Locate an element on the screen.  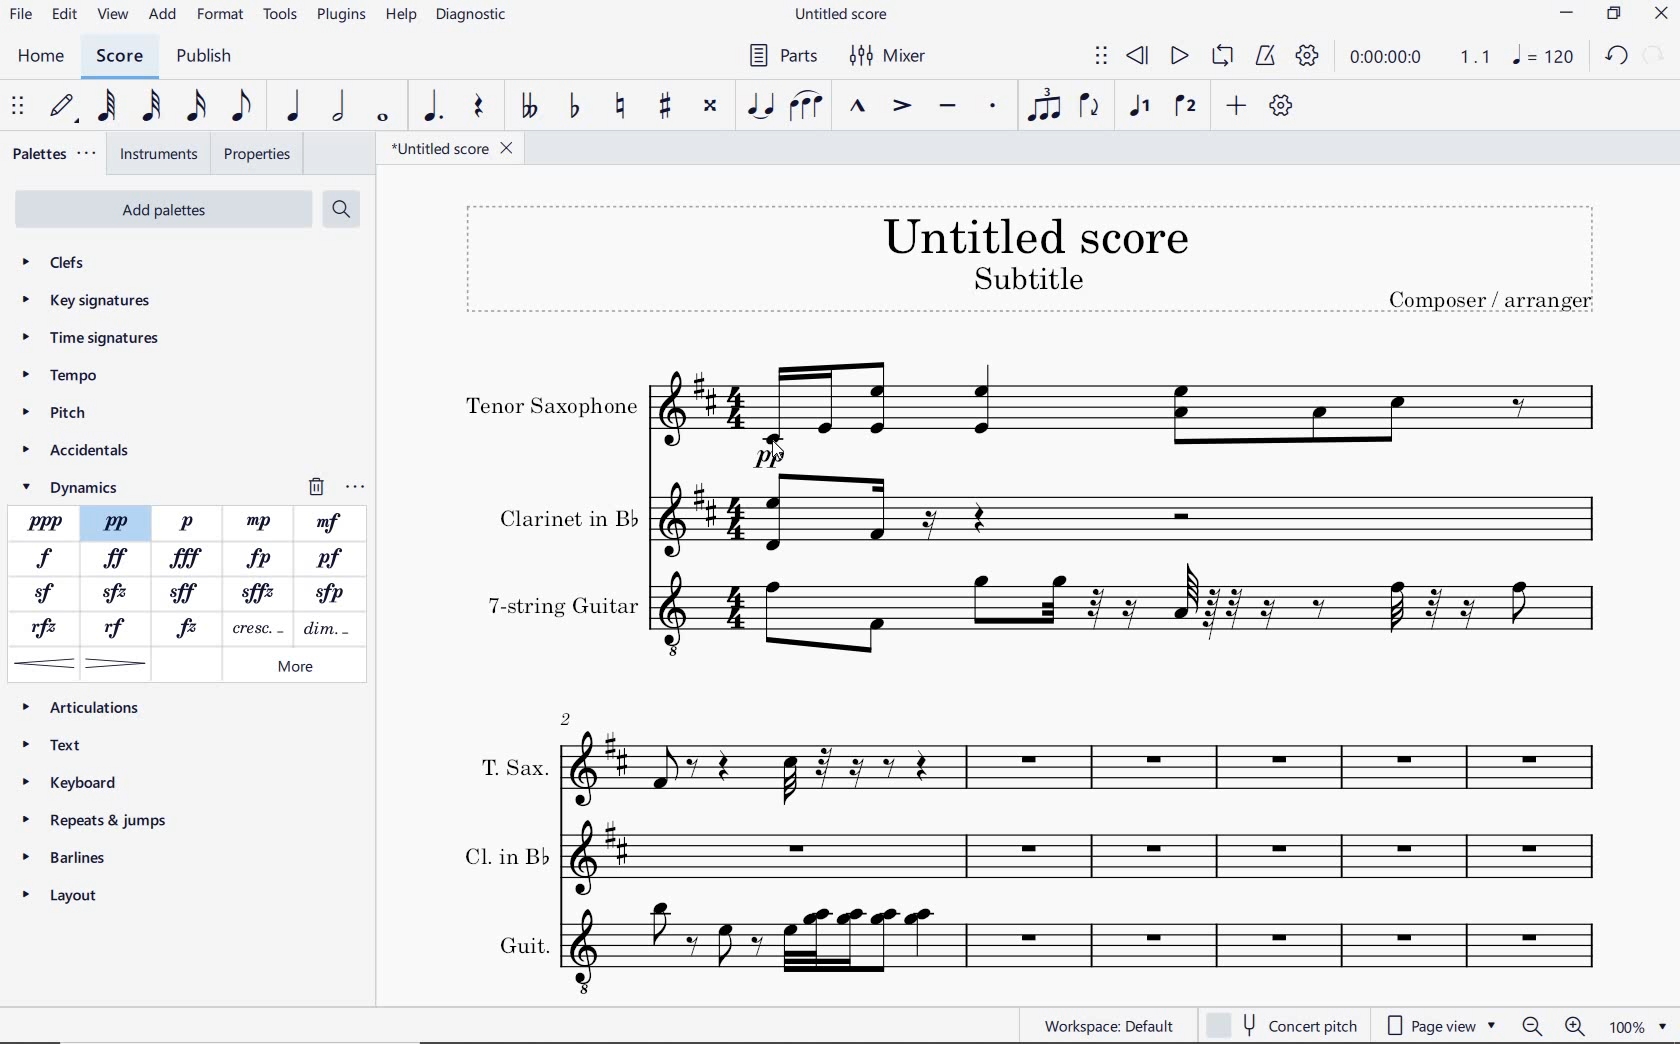
DECRESENDO LINE is located at coordinates (328, 629).